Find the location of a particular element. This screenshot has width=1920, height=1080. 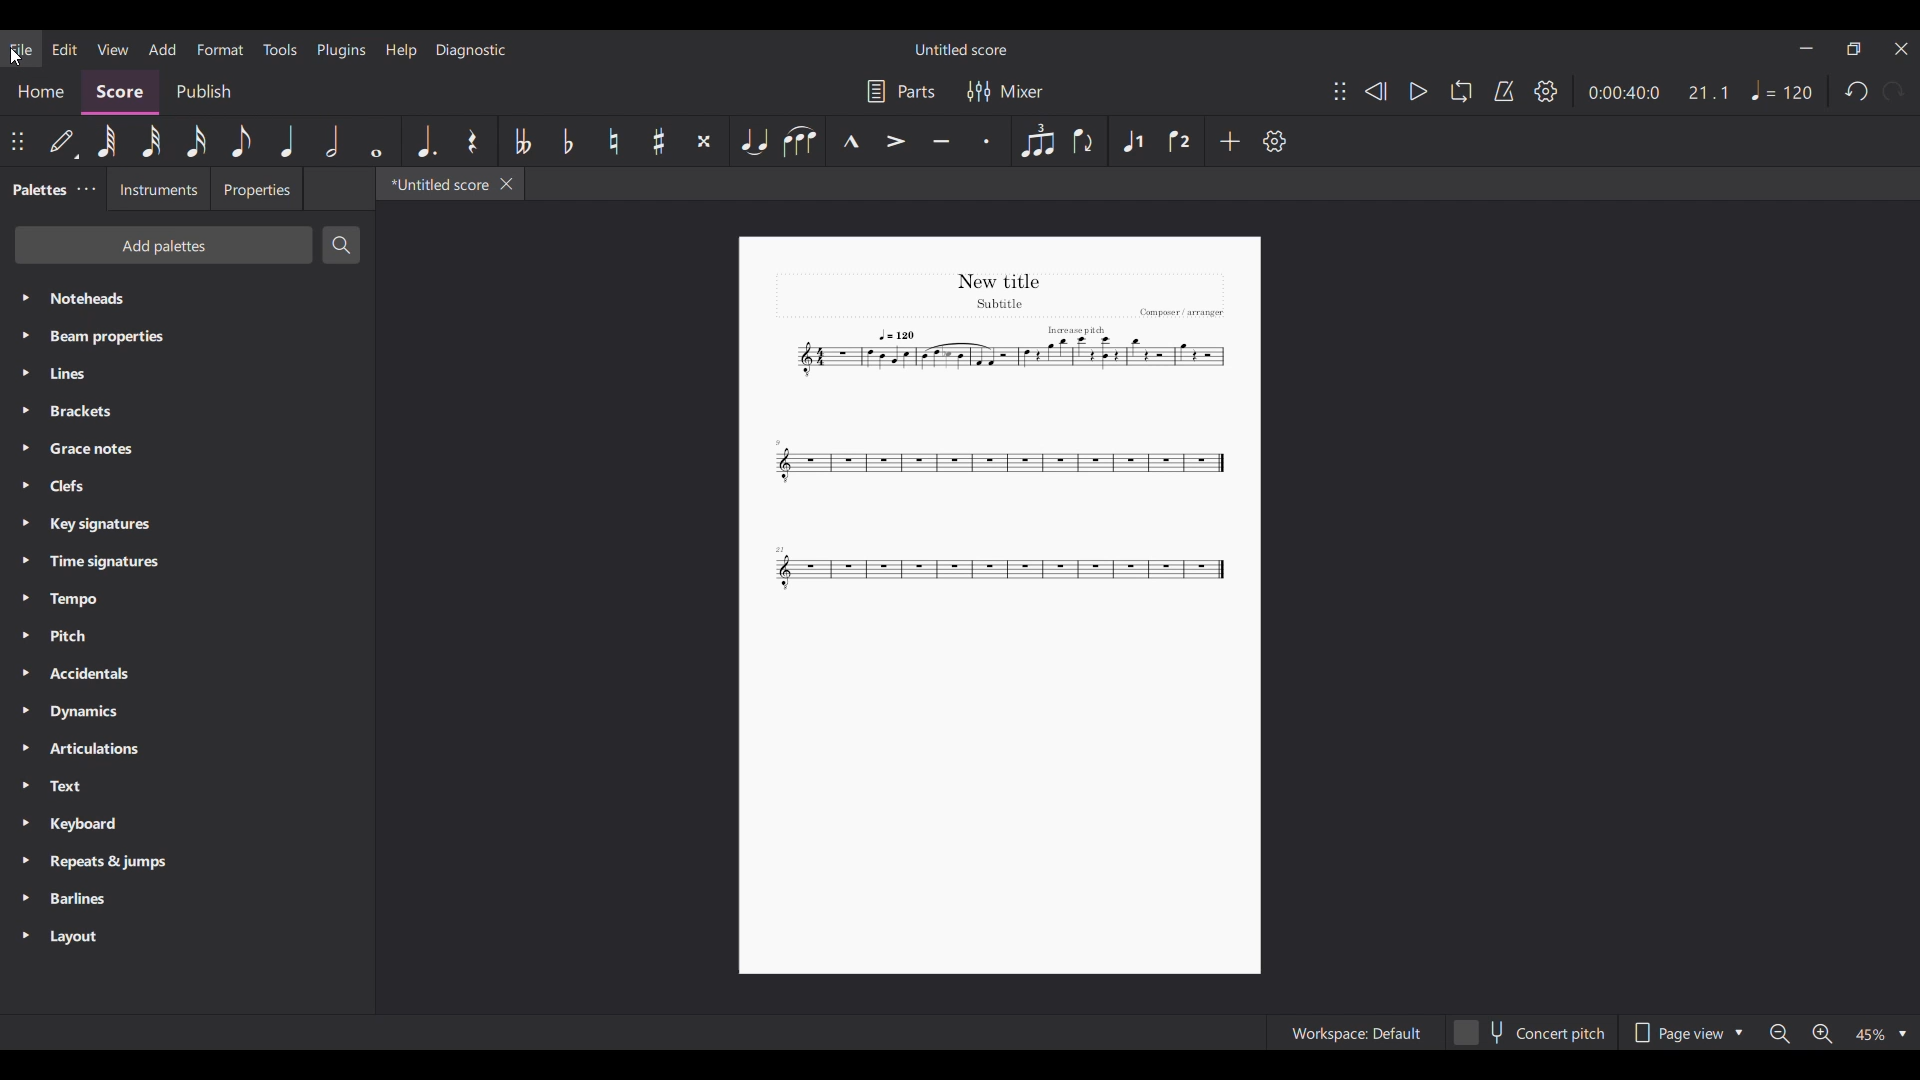

Diagnostic menu is located at coordinates (471, 50).